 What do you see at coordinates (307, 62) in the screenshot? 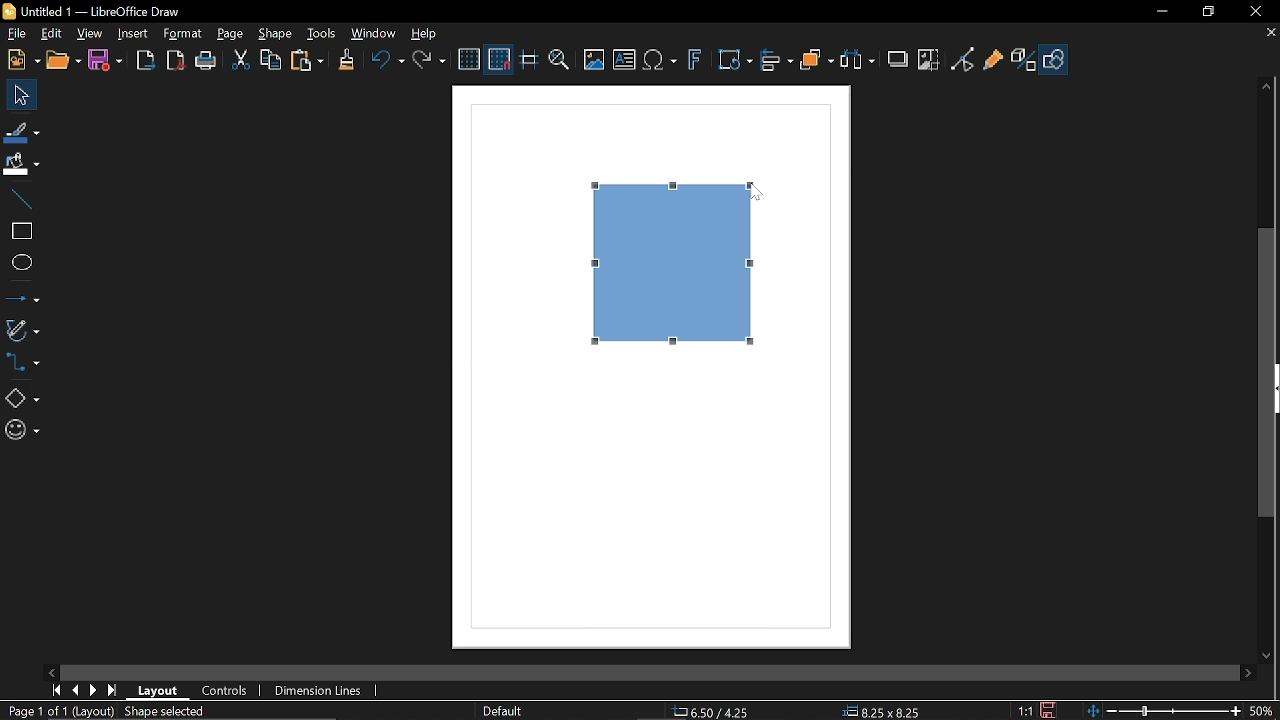
I see `Paste` at bounding box center [307, 62].